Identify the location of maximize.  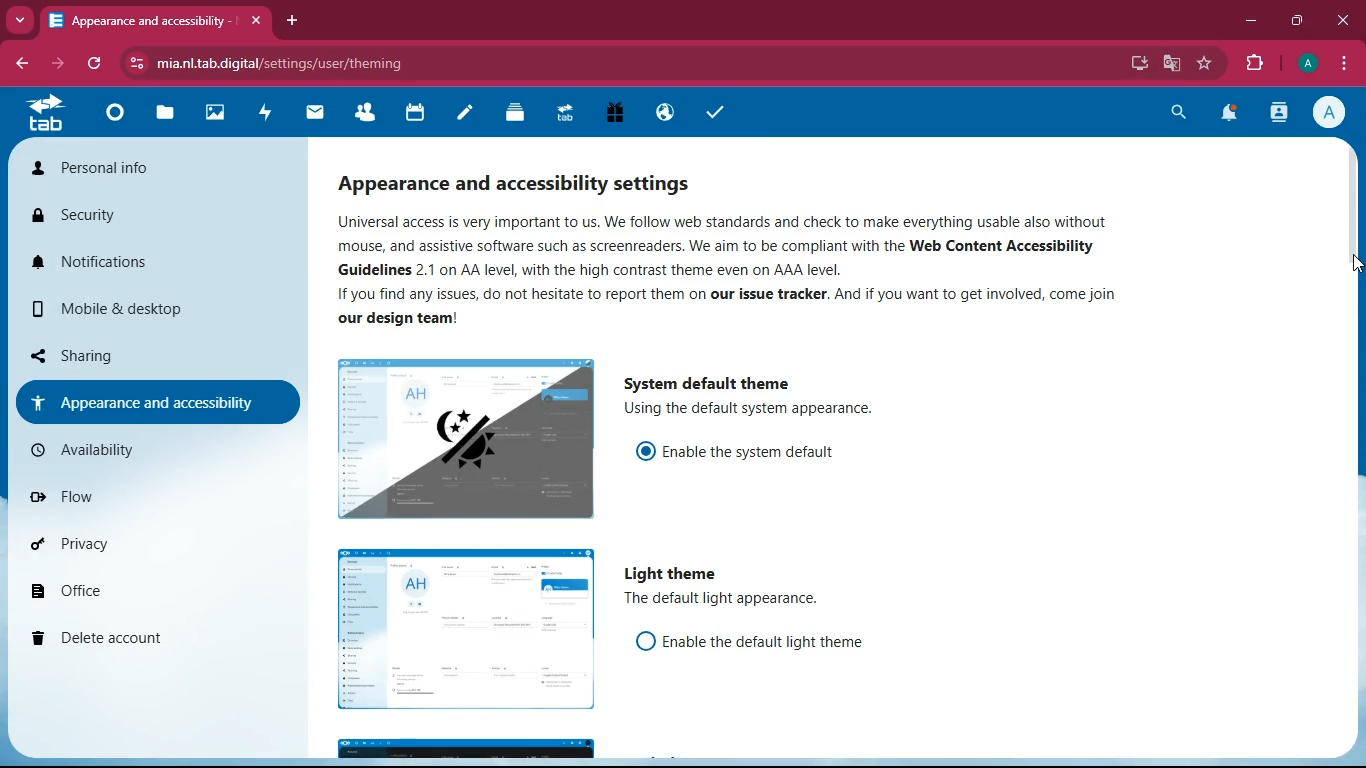
(1299, 21).